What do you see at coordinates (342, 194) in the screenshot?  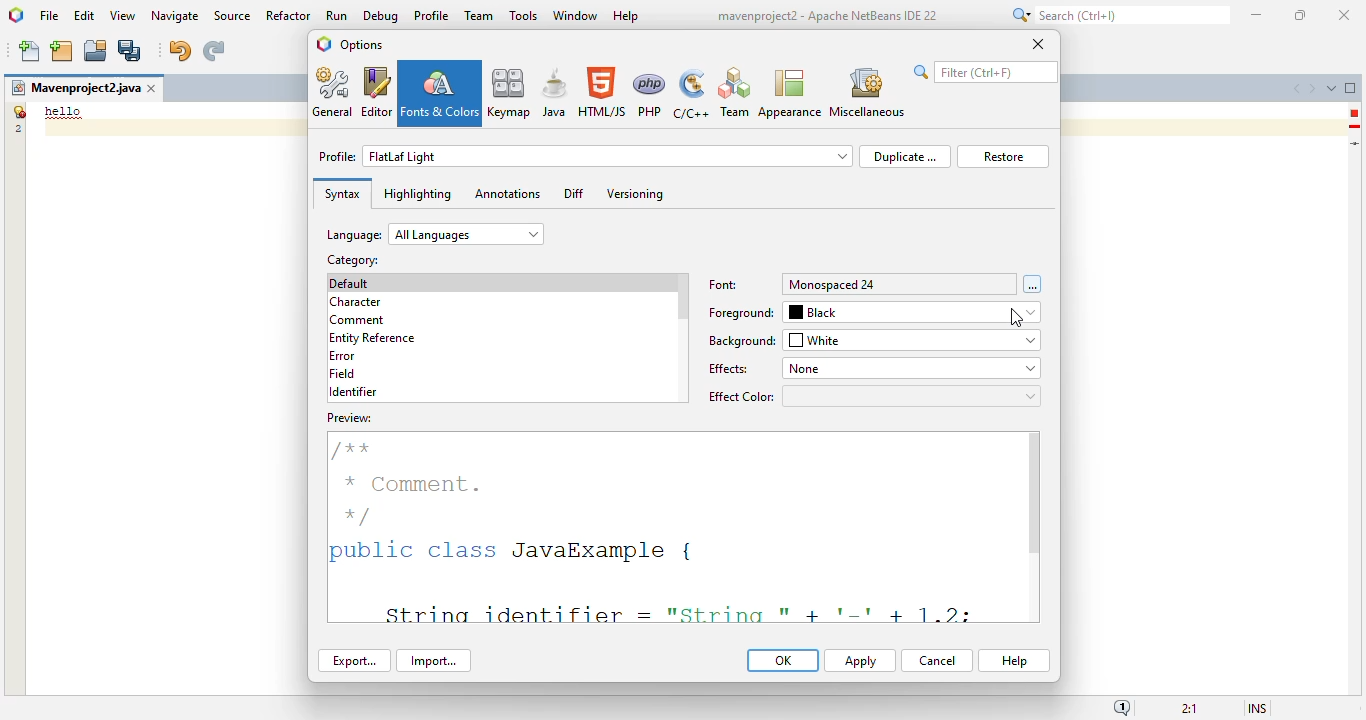 I see `syntax` at bounding box center [342, 194].